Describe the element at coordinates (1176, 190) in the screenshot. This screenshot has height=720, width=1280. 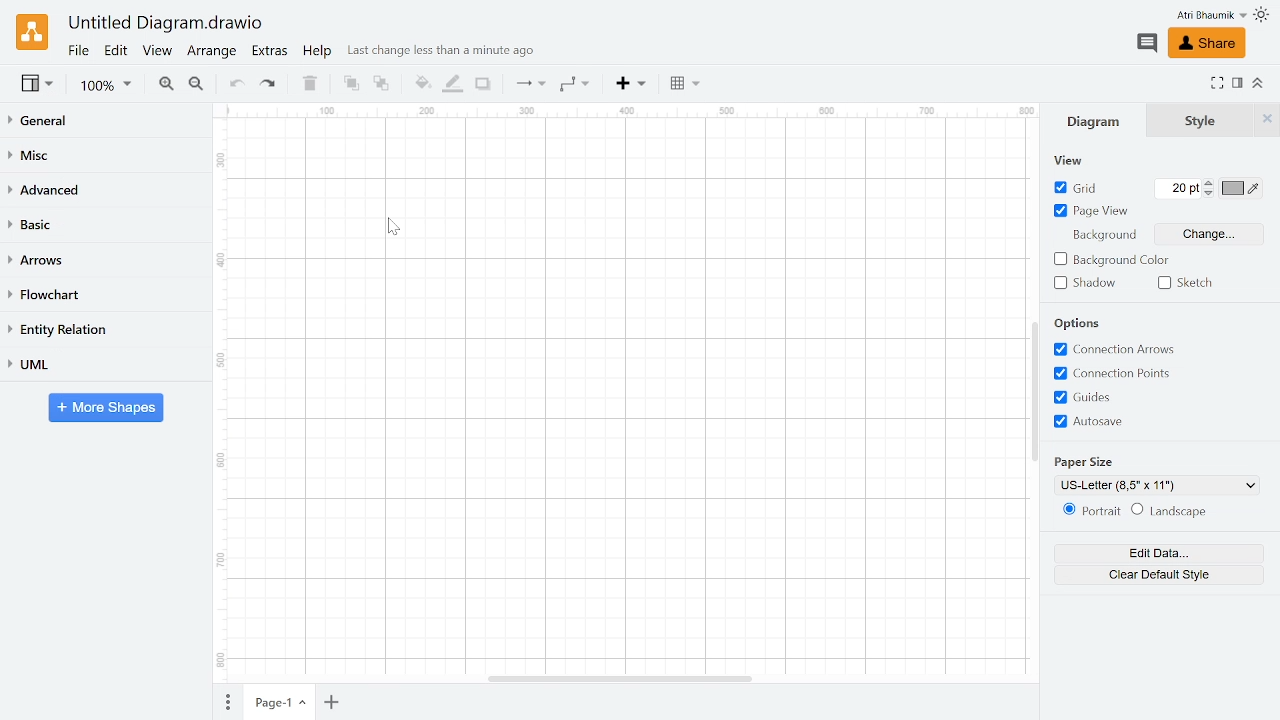
I see `Current grid pt` at that location.